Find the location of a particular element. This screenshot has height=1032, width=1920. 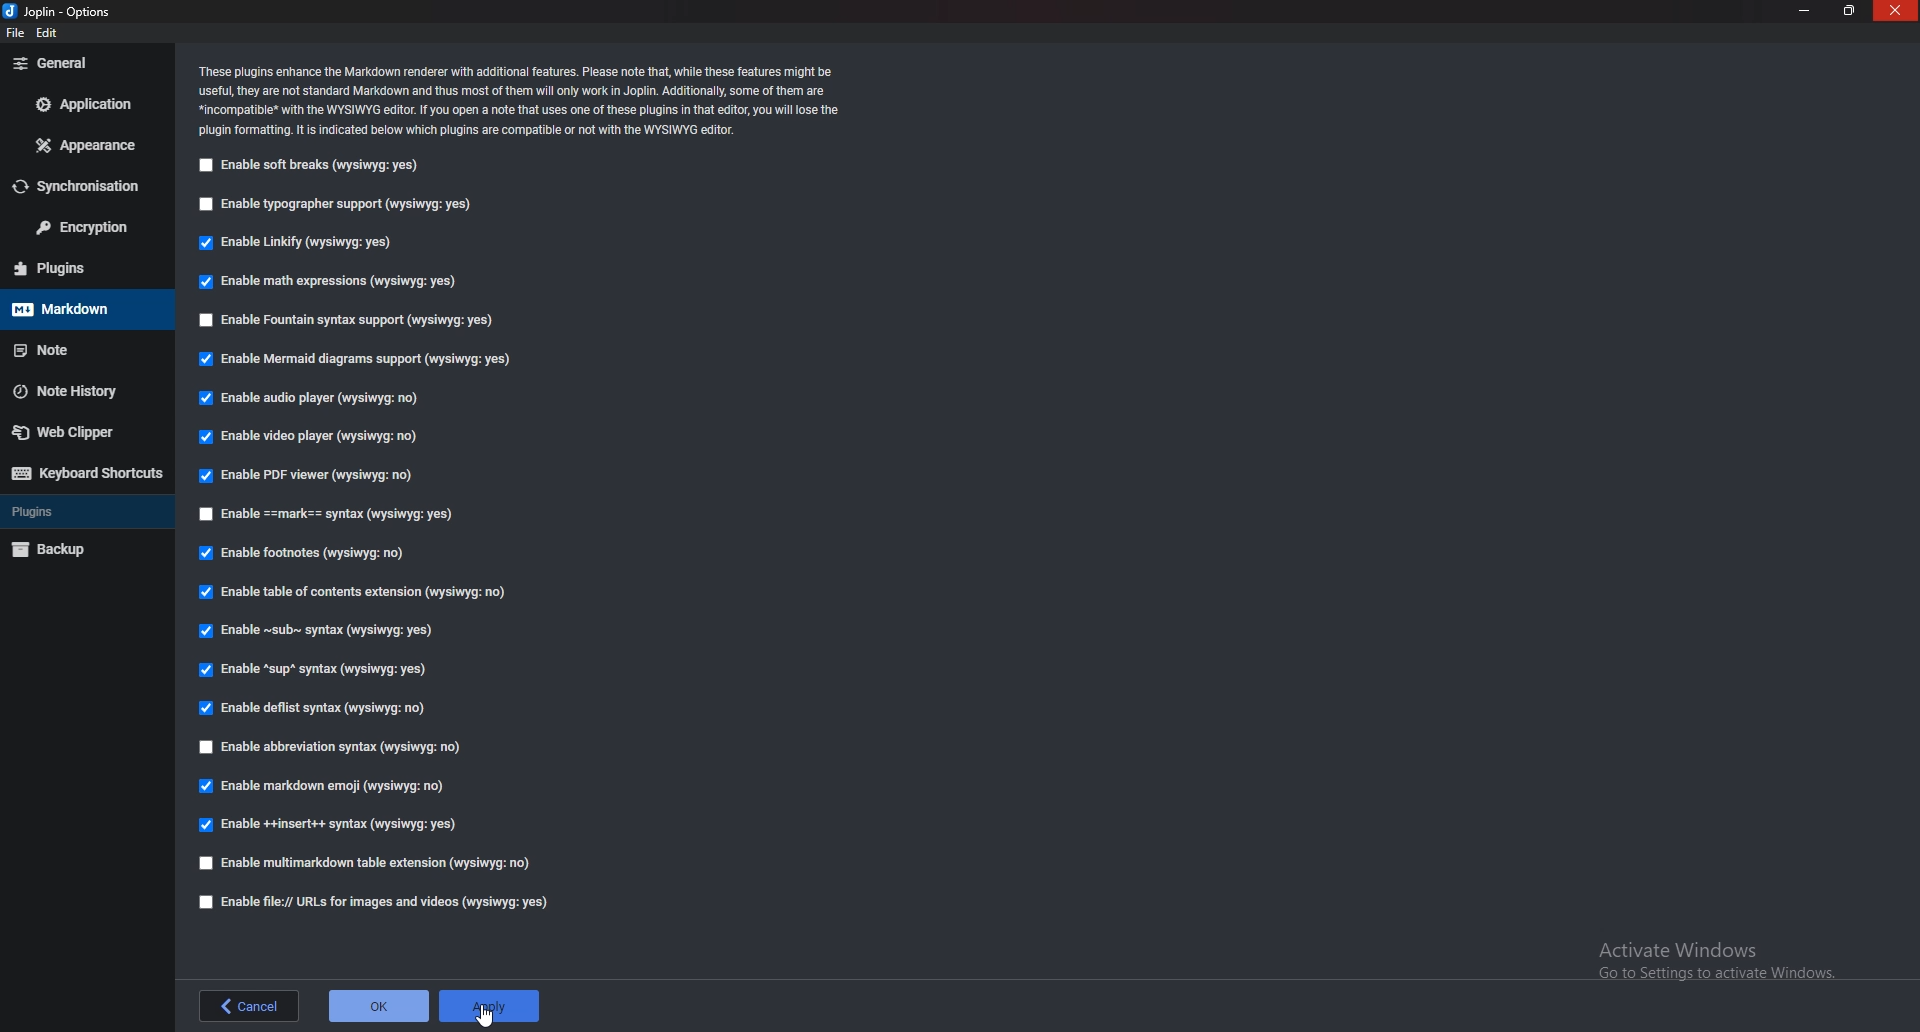

edit is located at coordinates (51, 35).